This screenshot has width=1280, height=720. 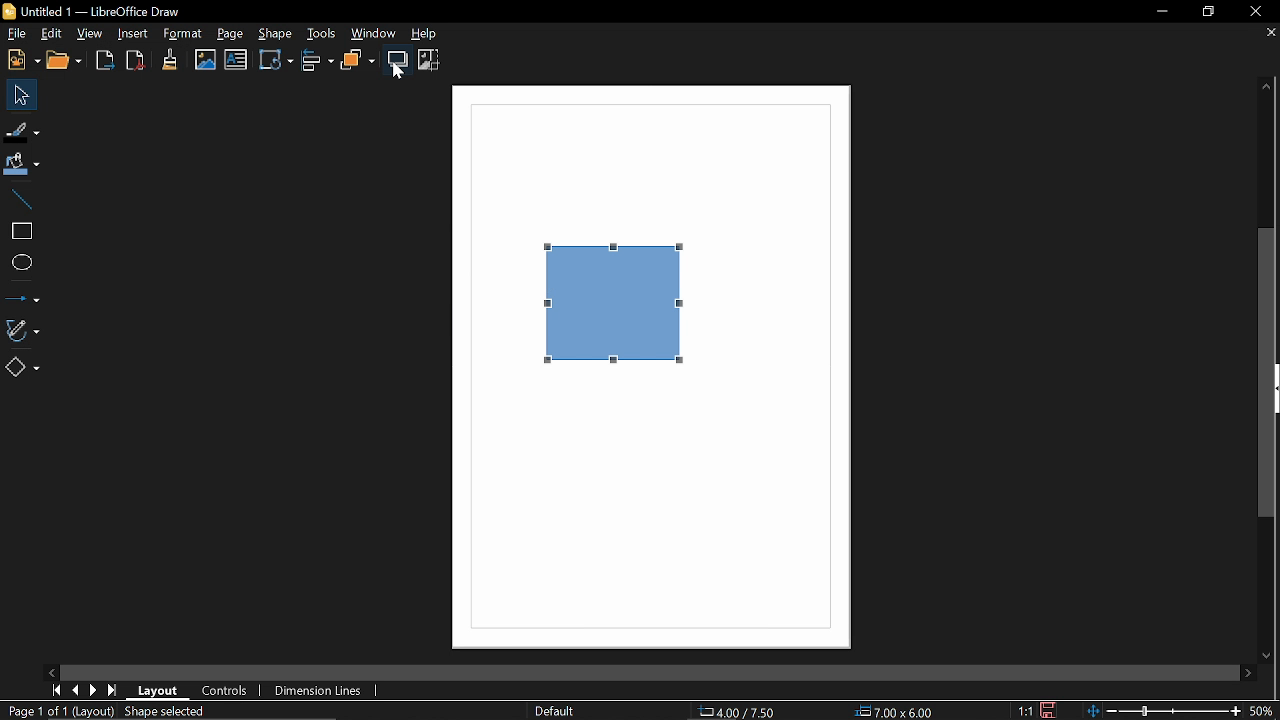 I want to click on Move down, so click(x=1268, y=657).